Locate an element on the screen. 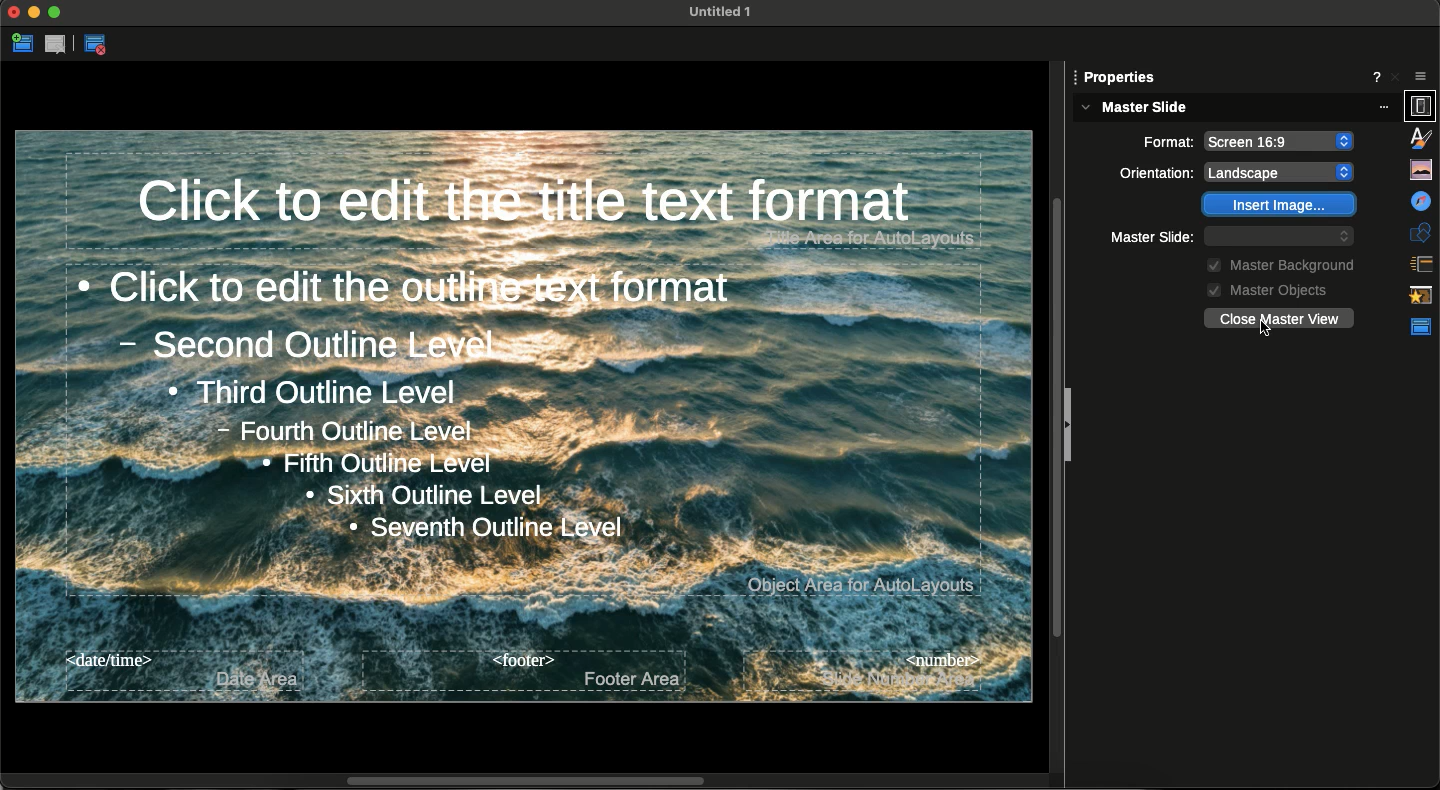  Properties is located at coordinates (1422, 328).